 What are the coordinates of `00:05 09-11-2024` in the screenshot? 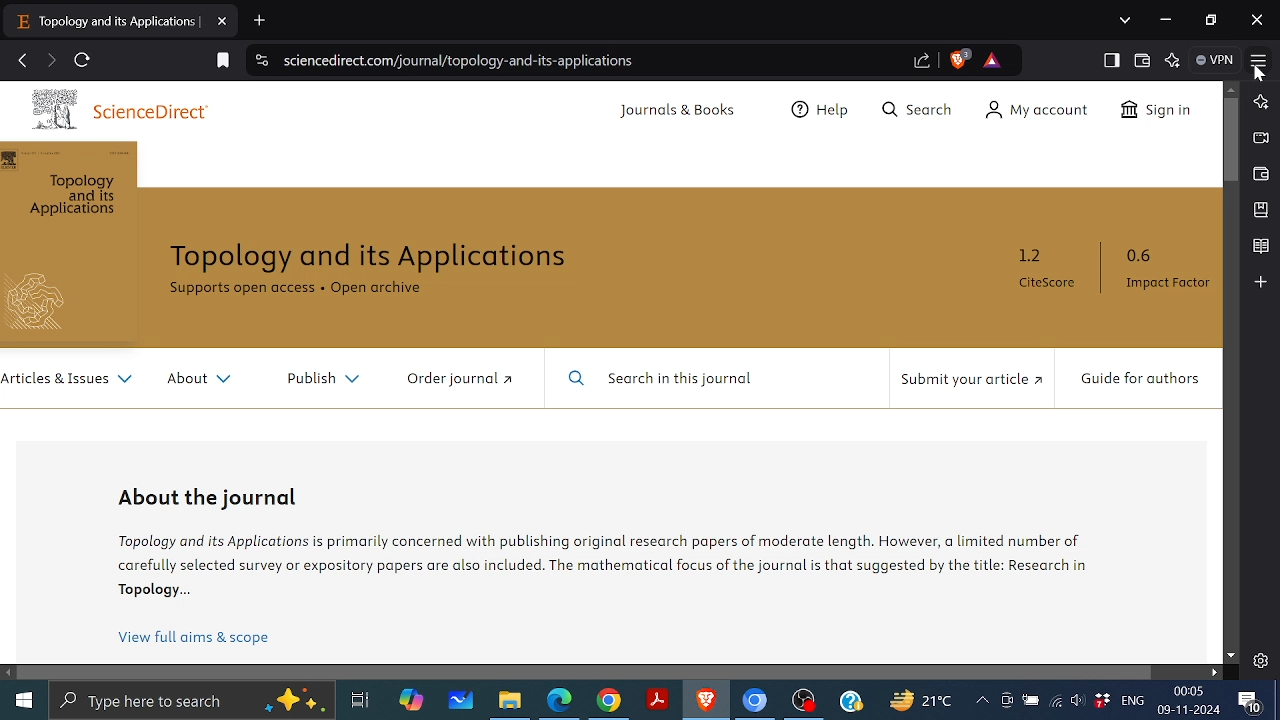 It's located at (1190, 701).